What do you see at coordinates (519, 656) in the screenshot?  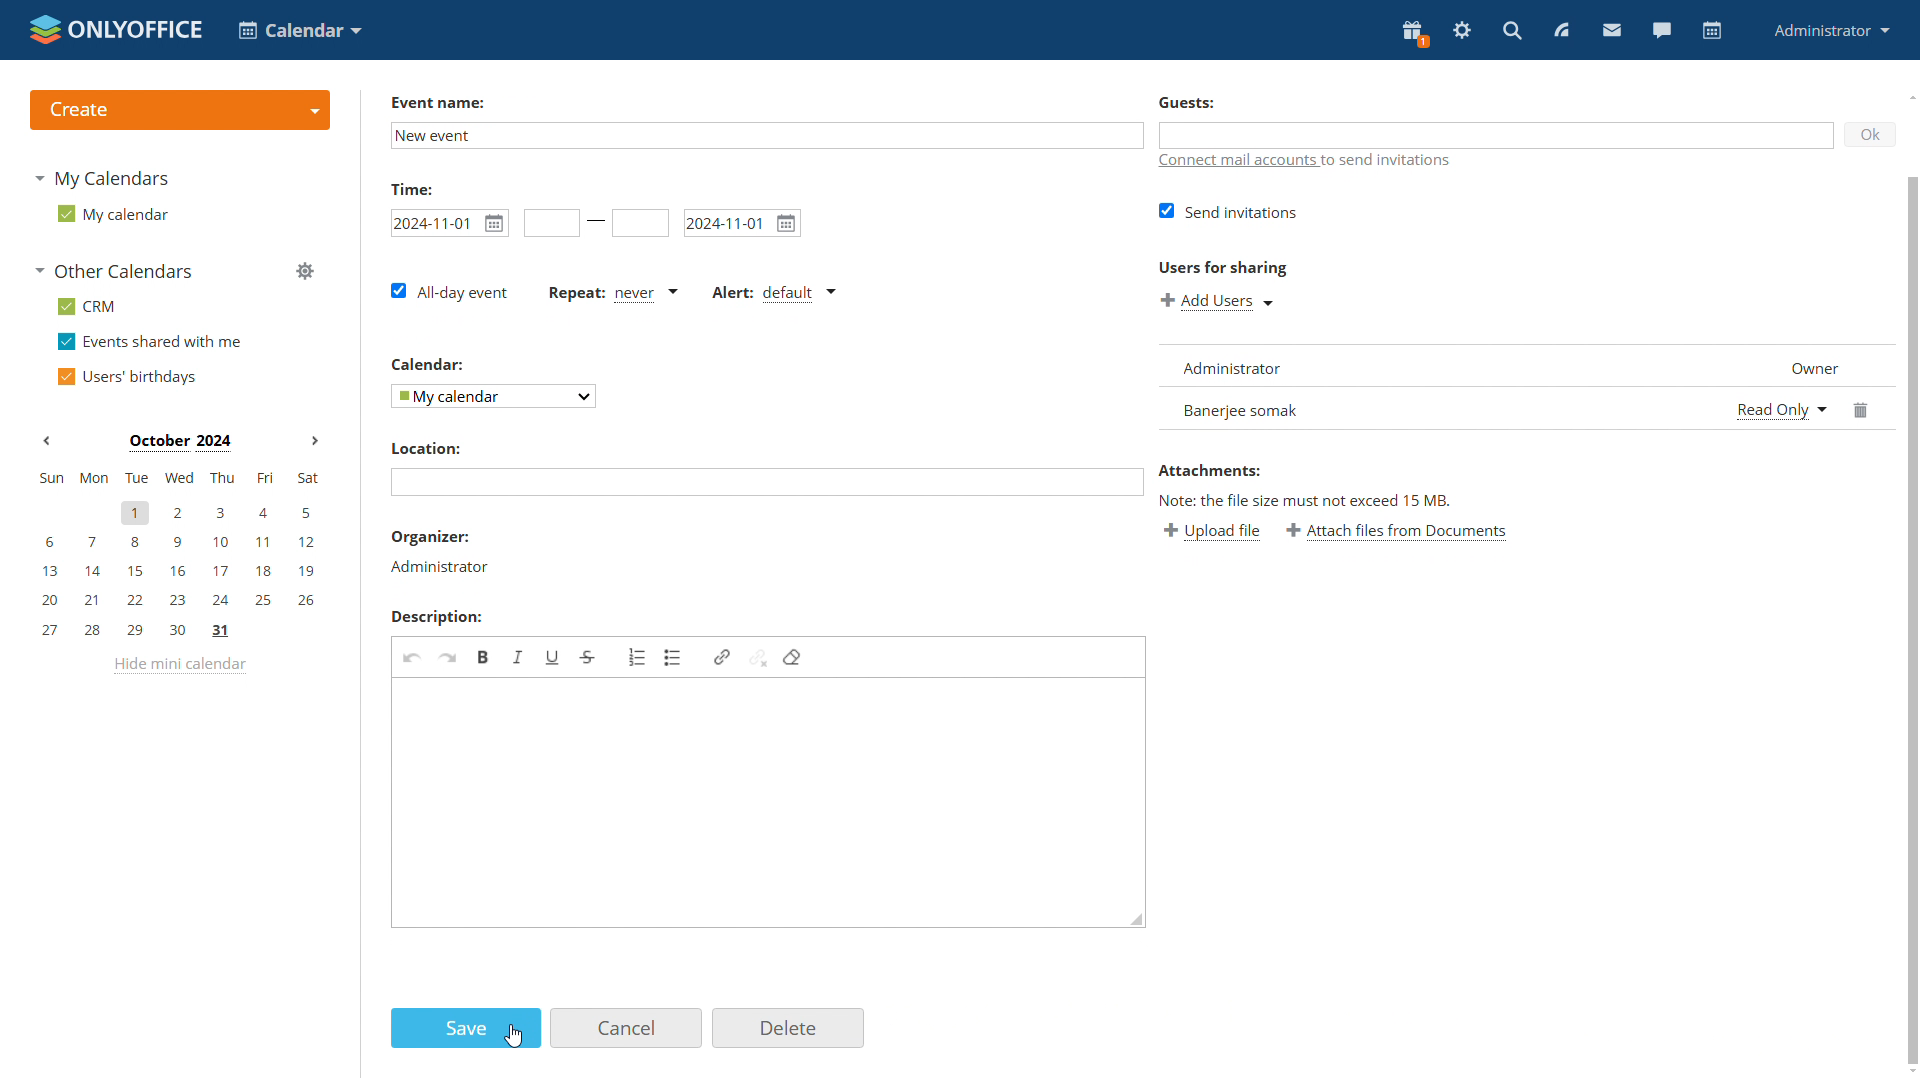 I see `italic` at bounding box center [519, 656].